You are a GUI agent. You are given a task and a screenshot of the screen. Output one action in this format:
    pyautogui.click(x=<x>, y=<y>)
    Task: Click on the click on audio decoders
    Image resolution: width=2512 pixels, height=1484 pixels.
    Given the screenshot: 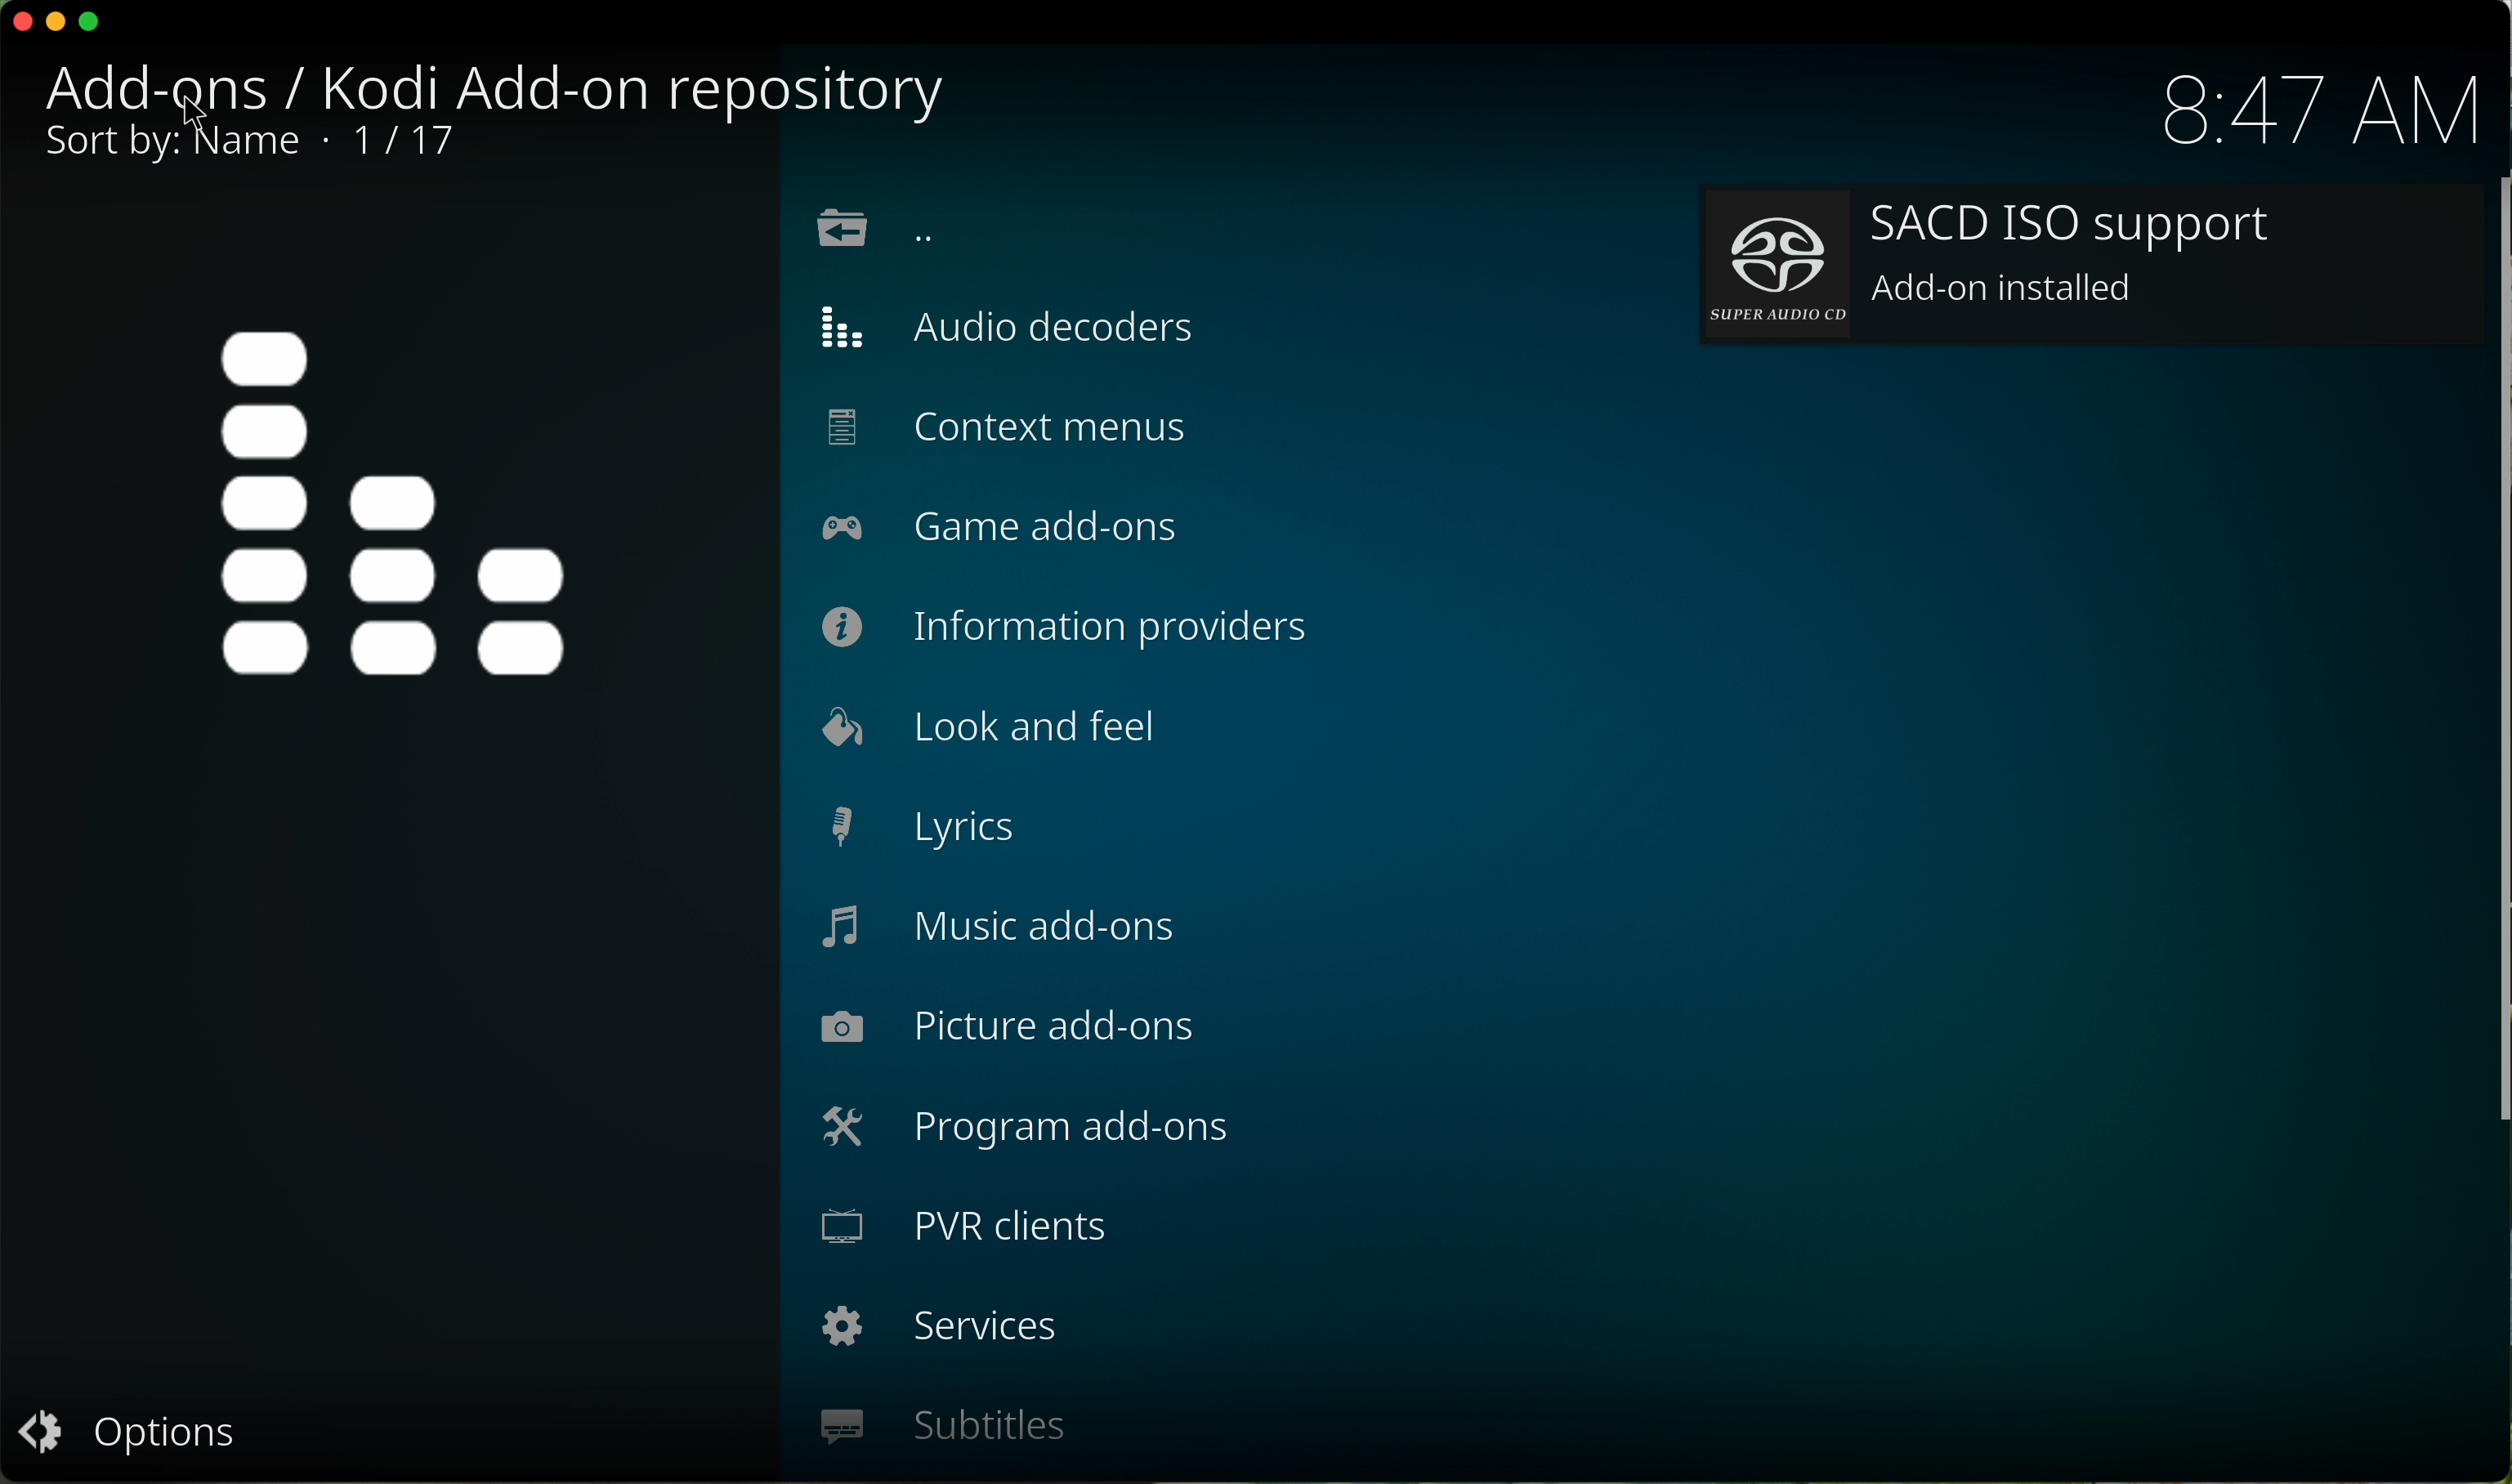 What is the action you would take?
    pyautogui.click(x=1031, y=325)
    